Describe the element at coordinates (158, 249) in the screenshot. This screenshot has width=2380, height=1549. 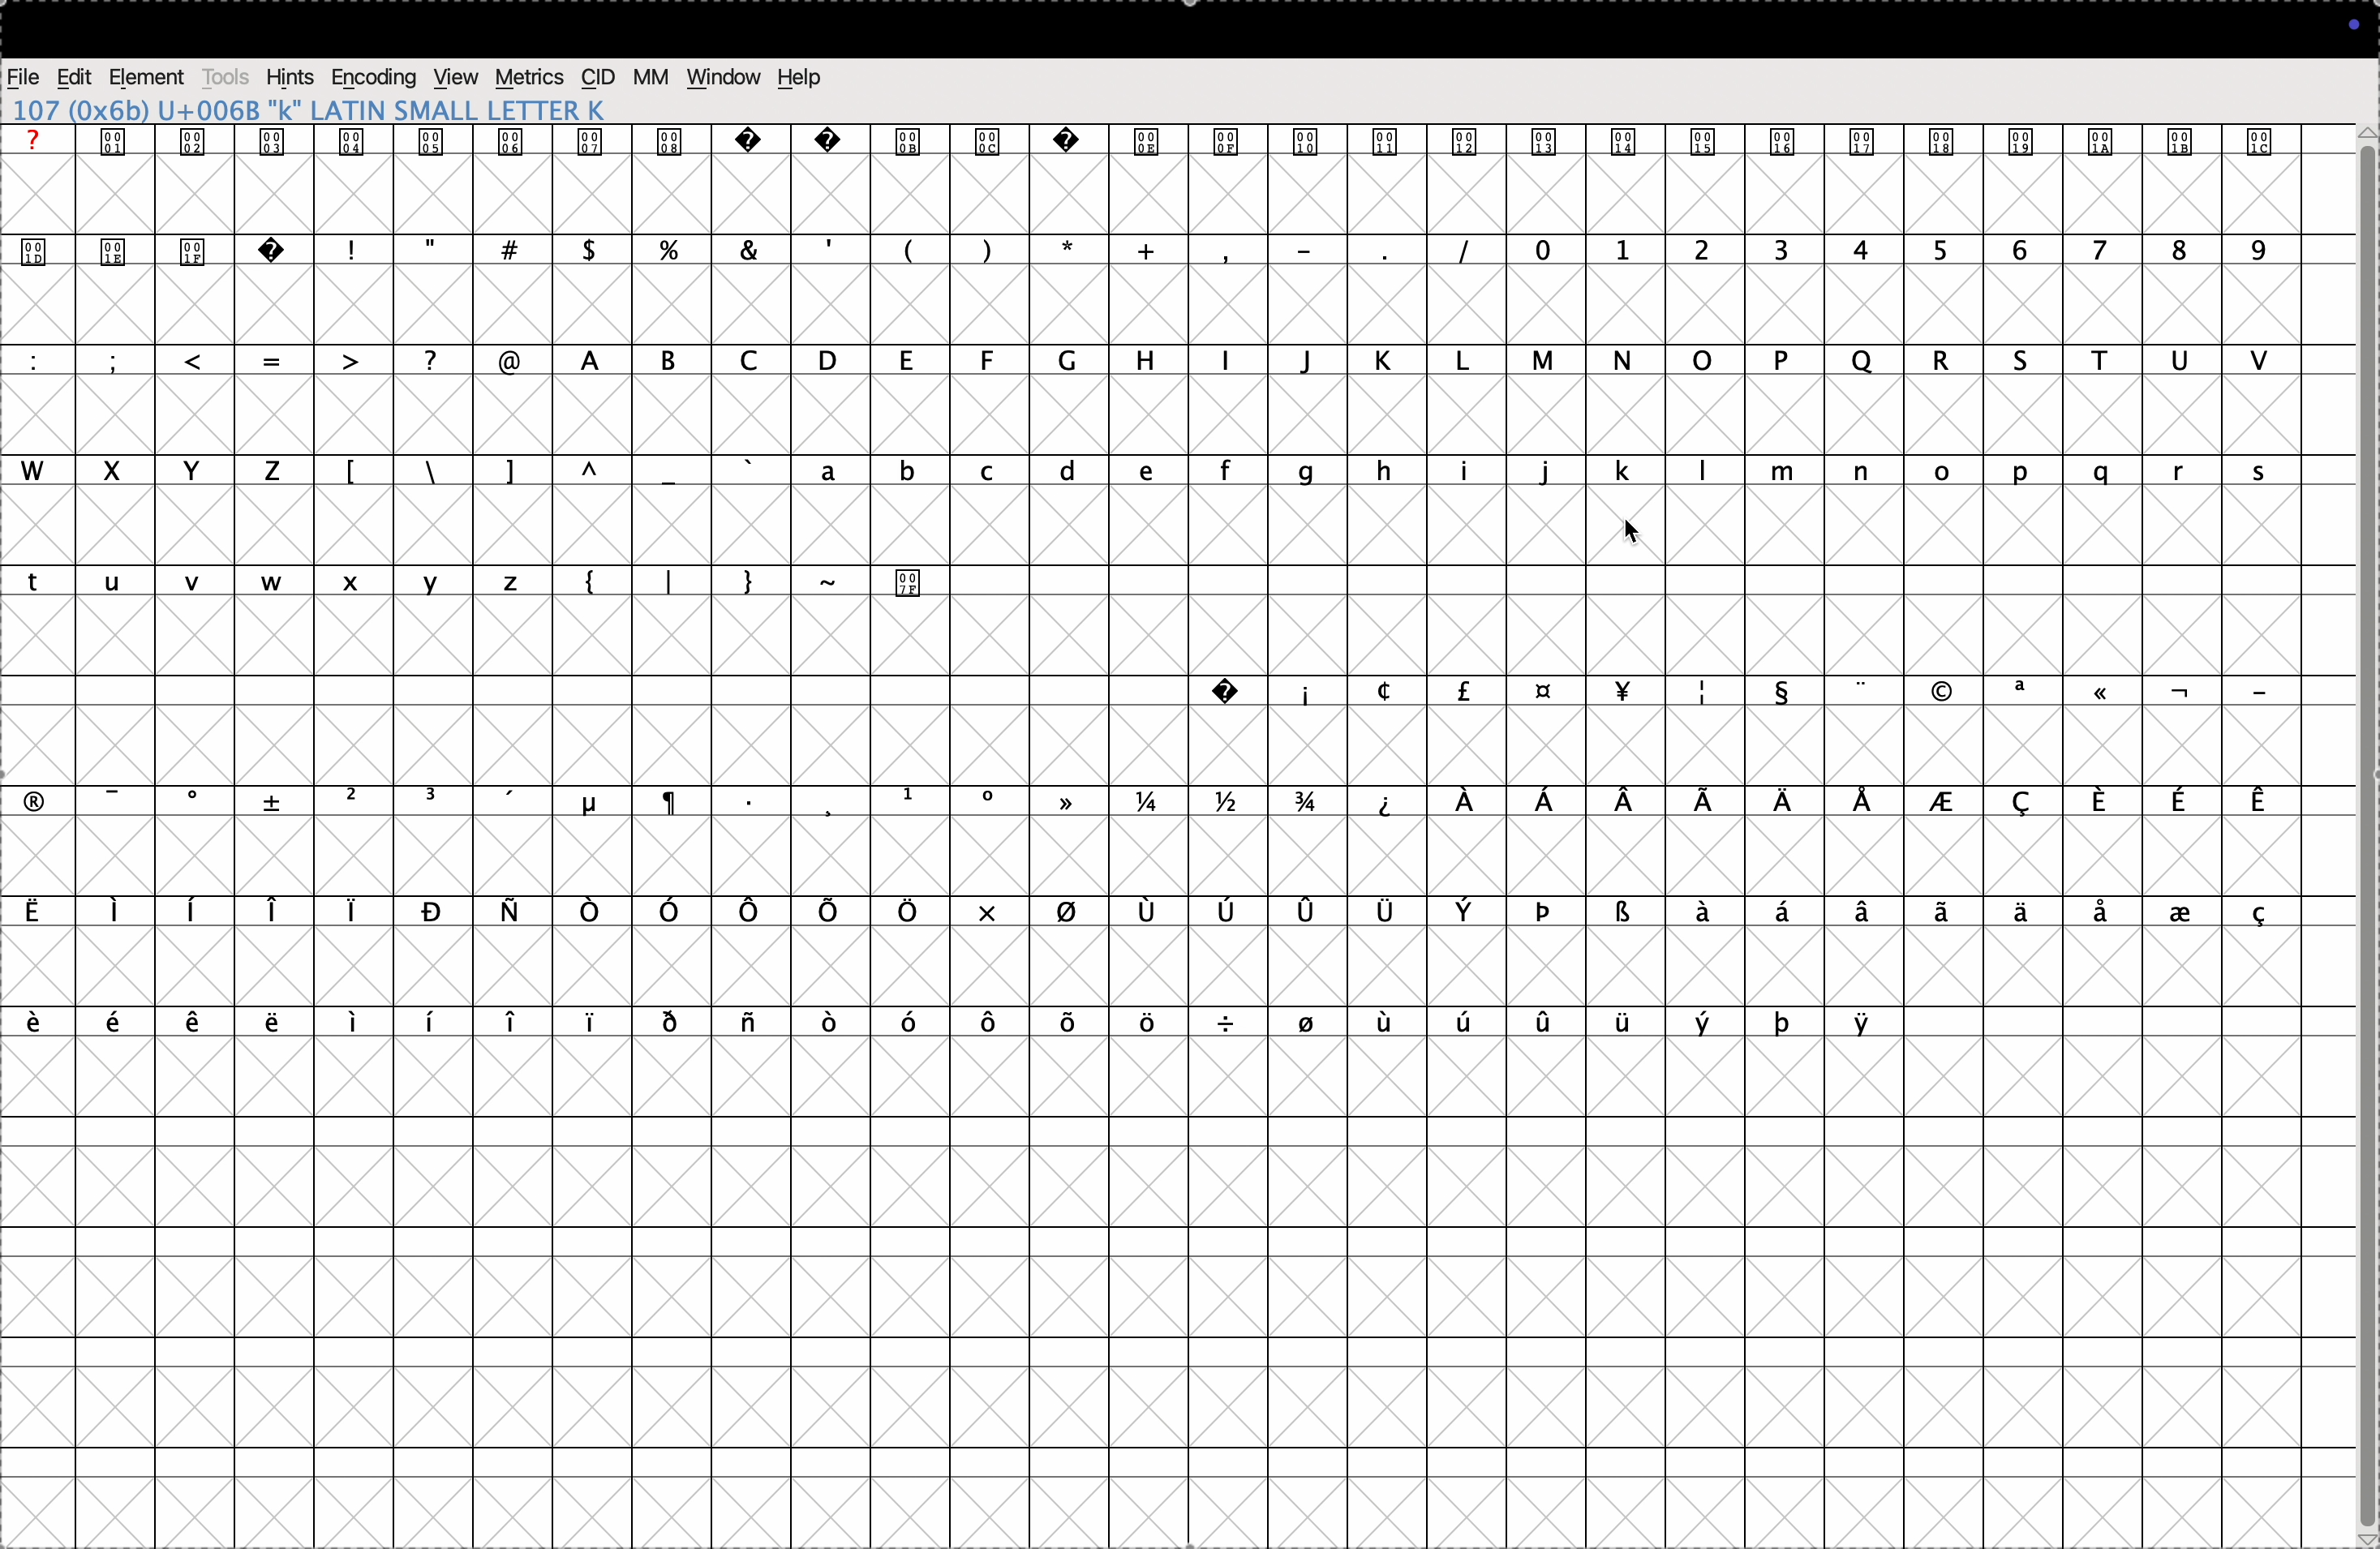
I see `special characters` at that location.